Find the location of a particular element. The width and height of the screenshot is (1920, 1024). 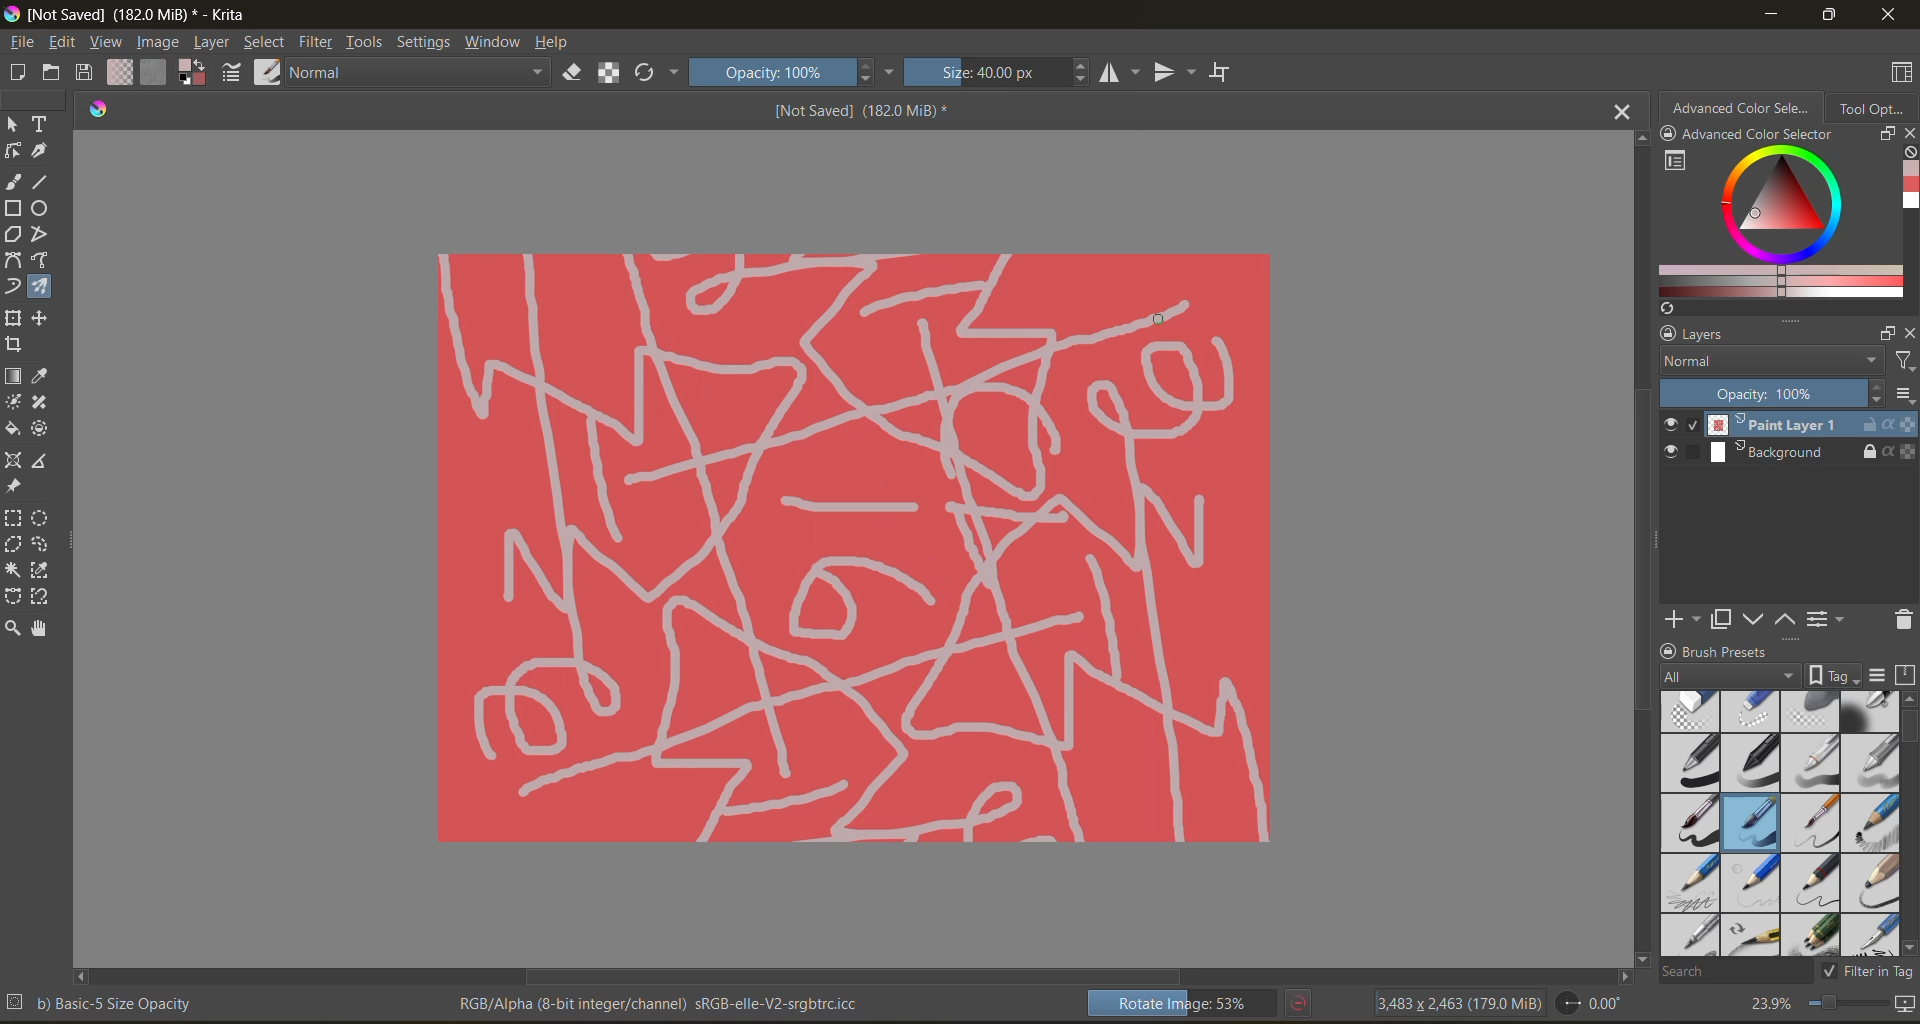

opacity is located at coordinates (797, 70).